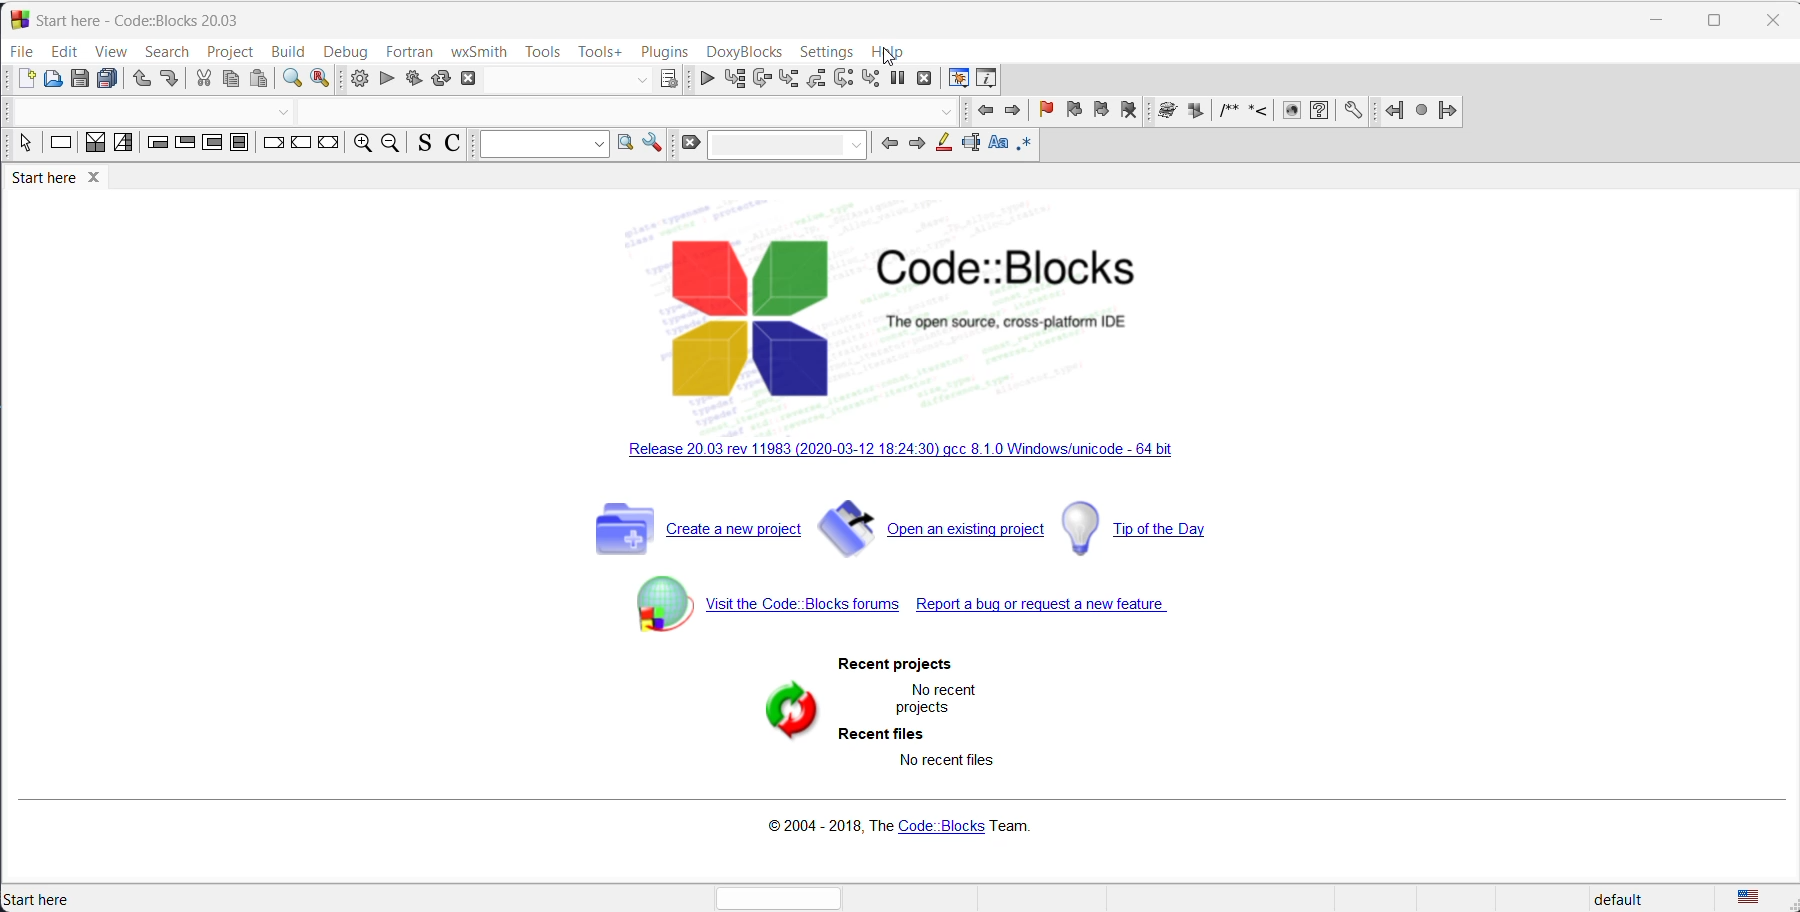  Describe the element at coordinates (627, 148) in the screenshot. I see `option window` at that location.